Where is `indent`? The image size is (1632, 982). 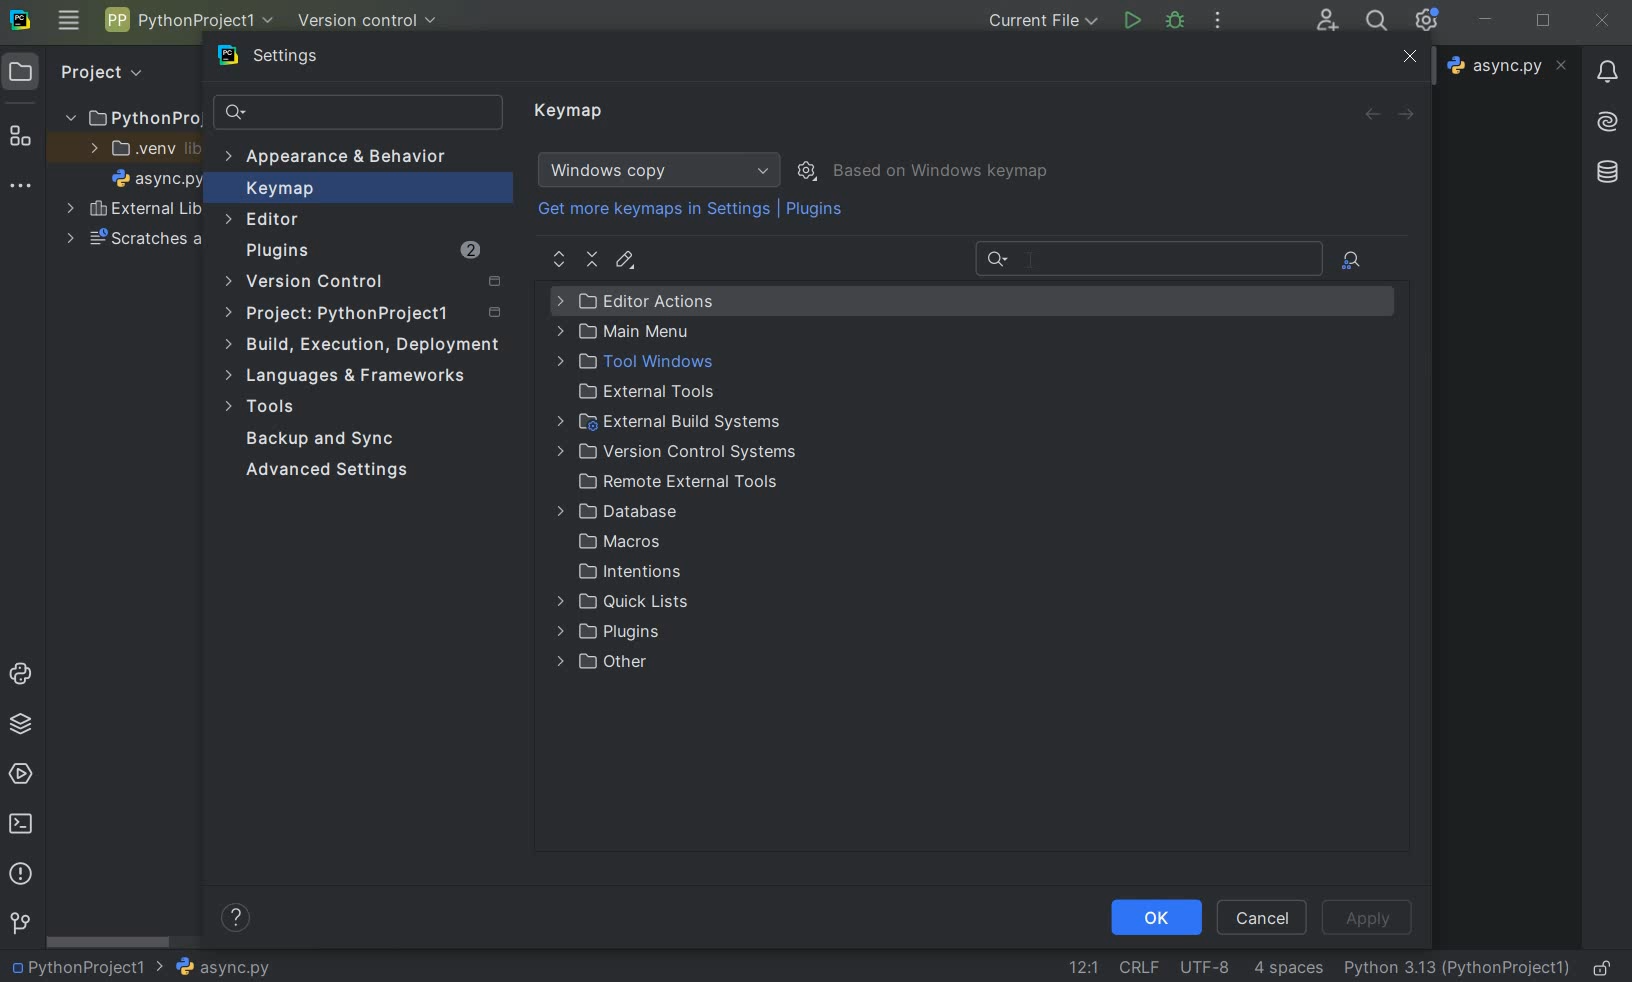
indent is located at coordinates (1288, 968).